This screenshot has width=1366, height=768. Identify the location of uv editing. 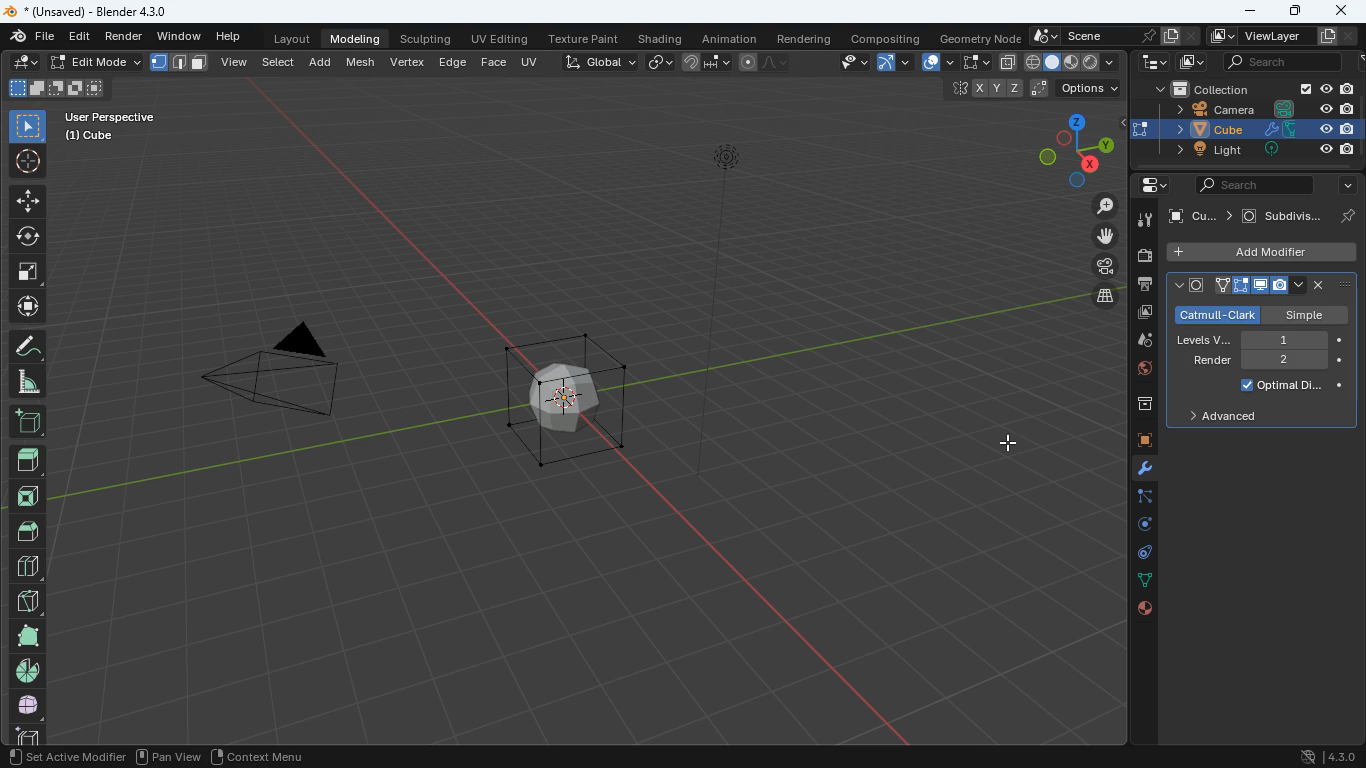
(500, 38).